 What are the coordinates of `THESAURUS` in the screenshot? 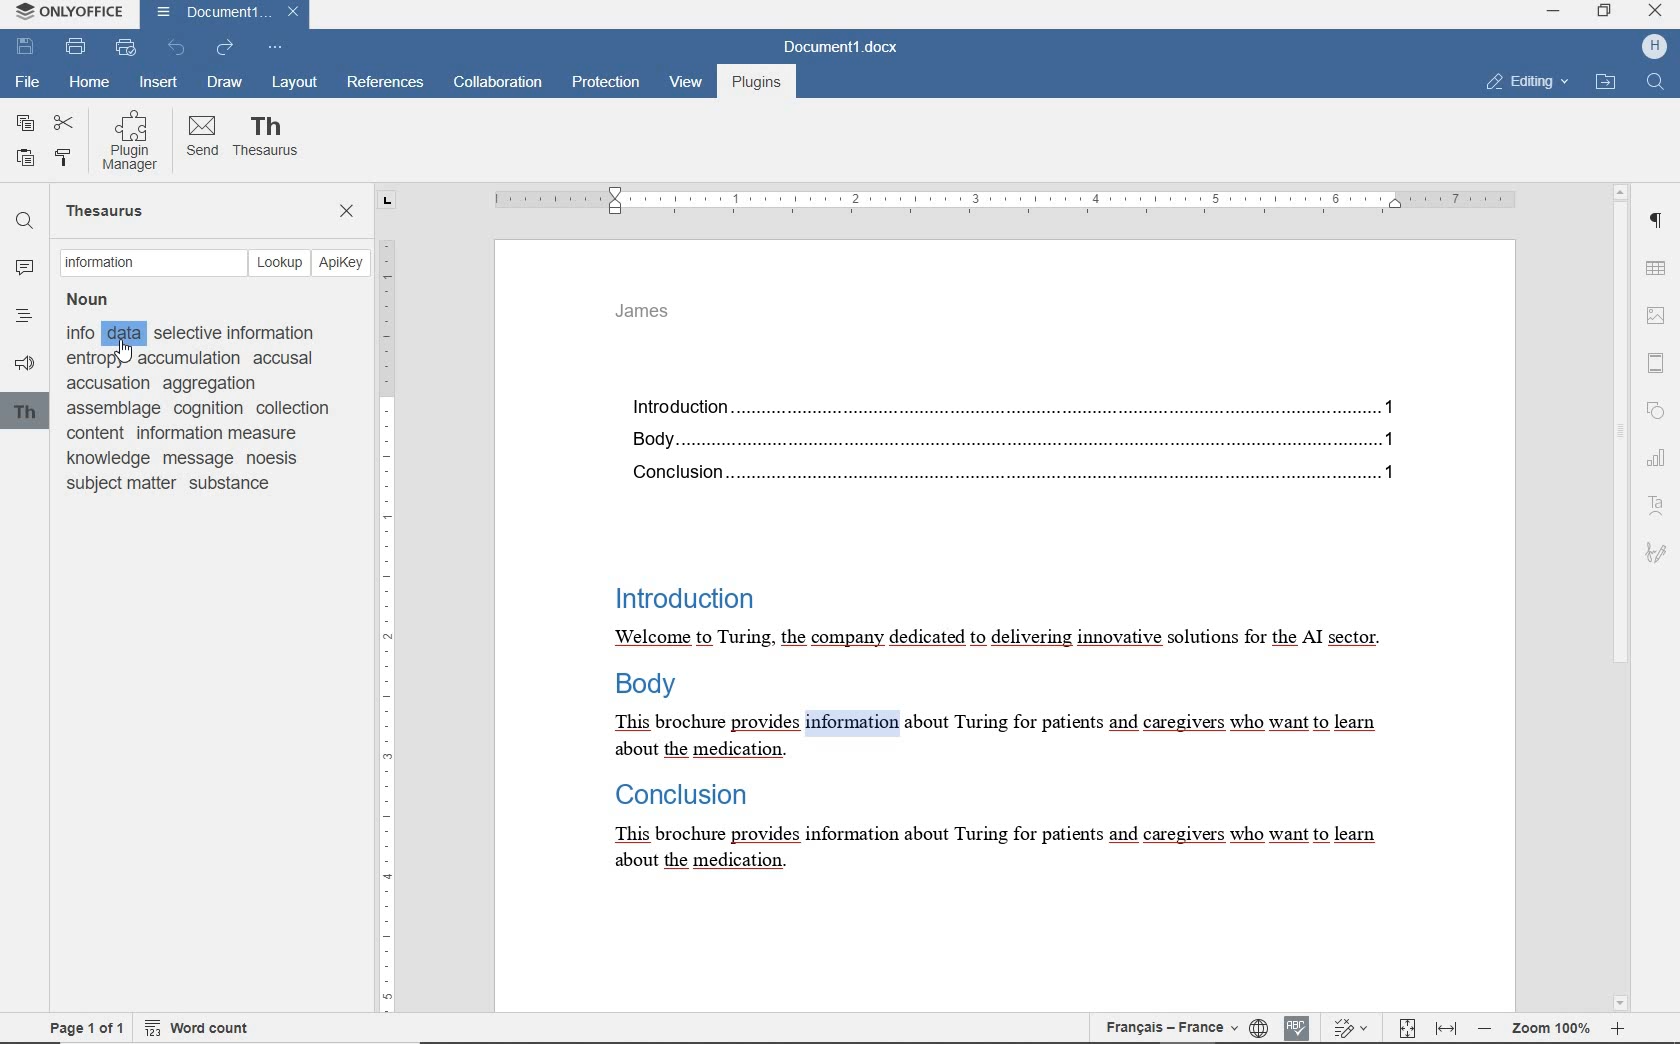 It's located at (267, 141).